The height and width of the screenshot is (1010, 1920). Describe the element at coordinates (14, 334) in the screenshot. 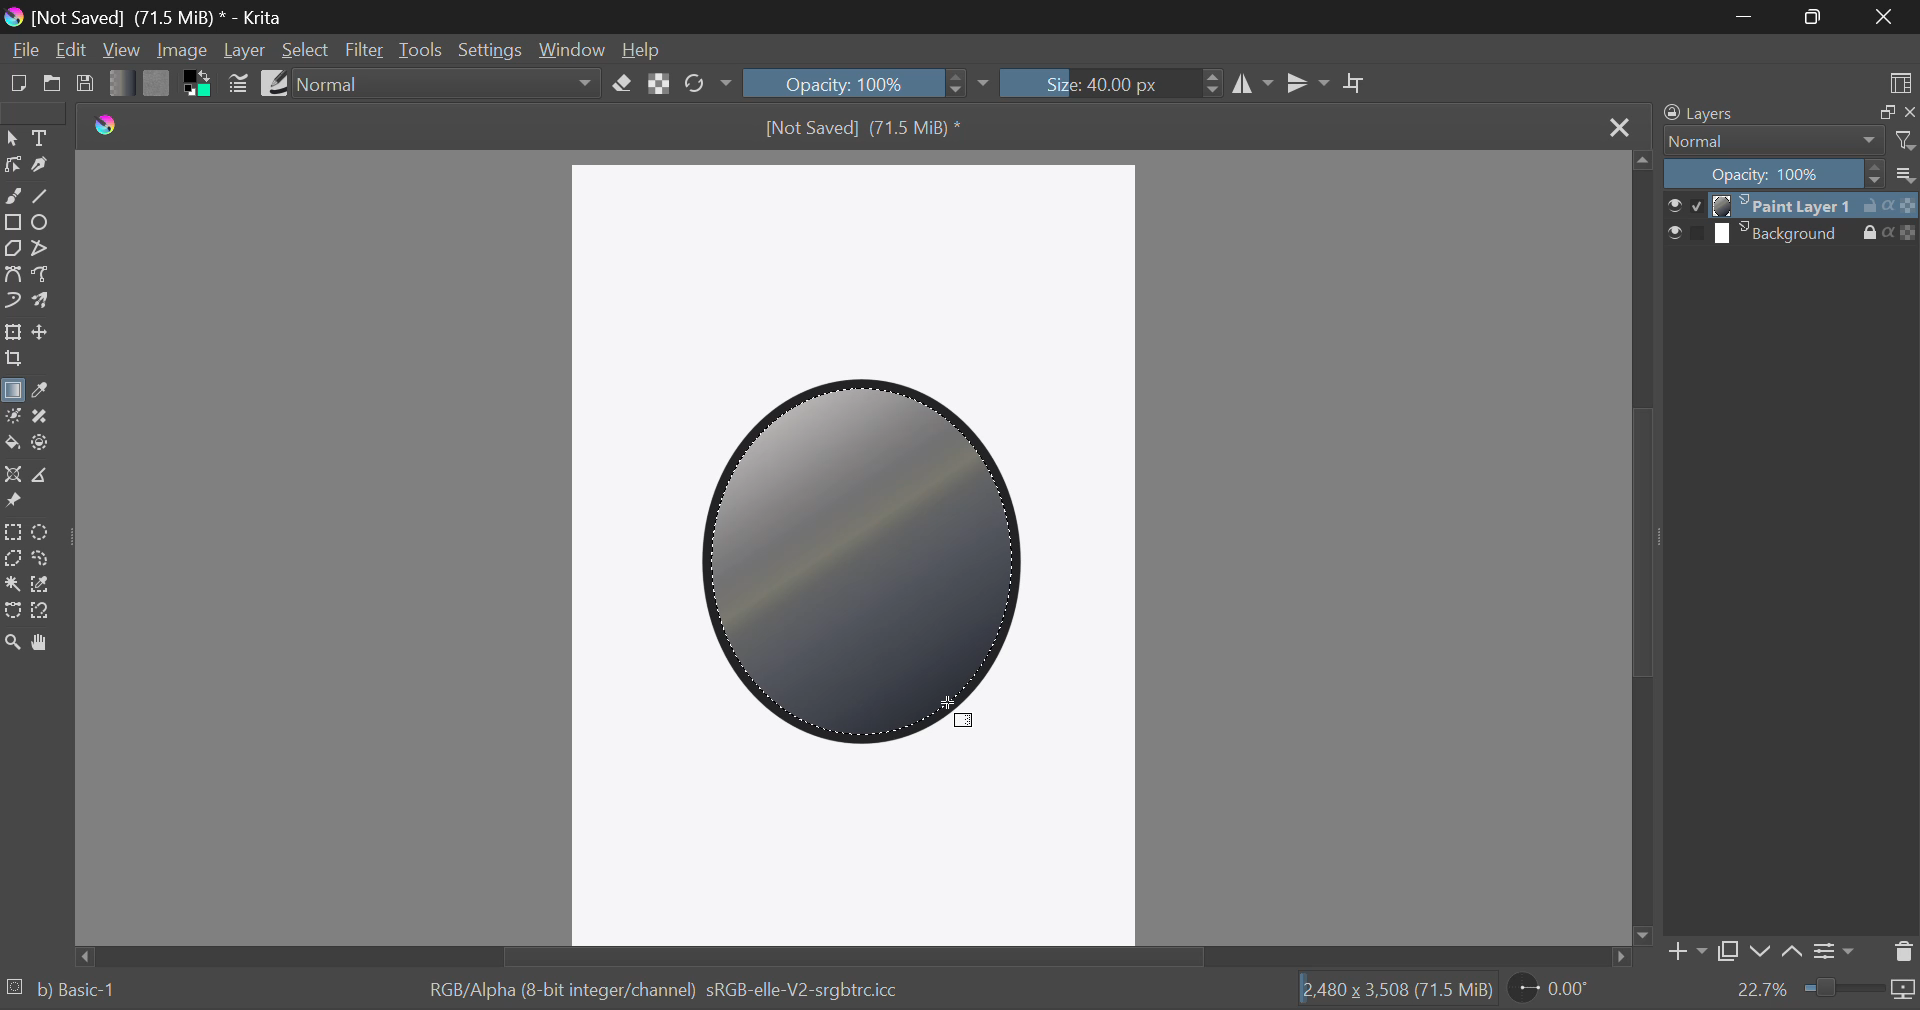

I see `Transform Layer` at that location.